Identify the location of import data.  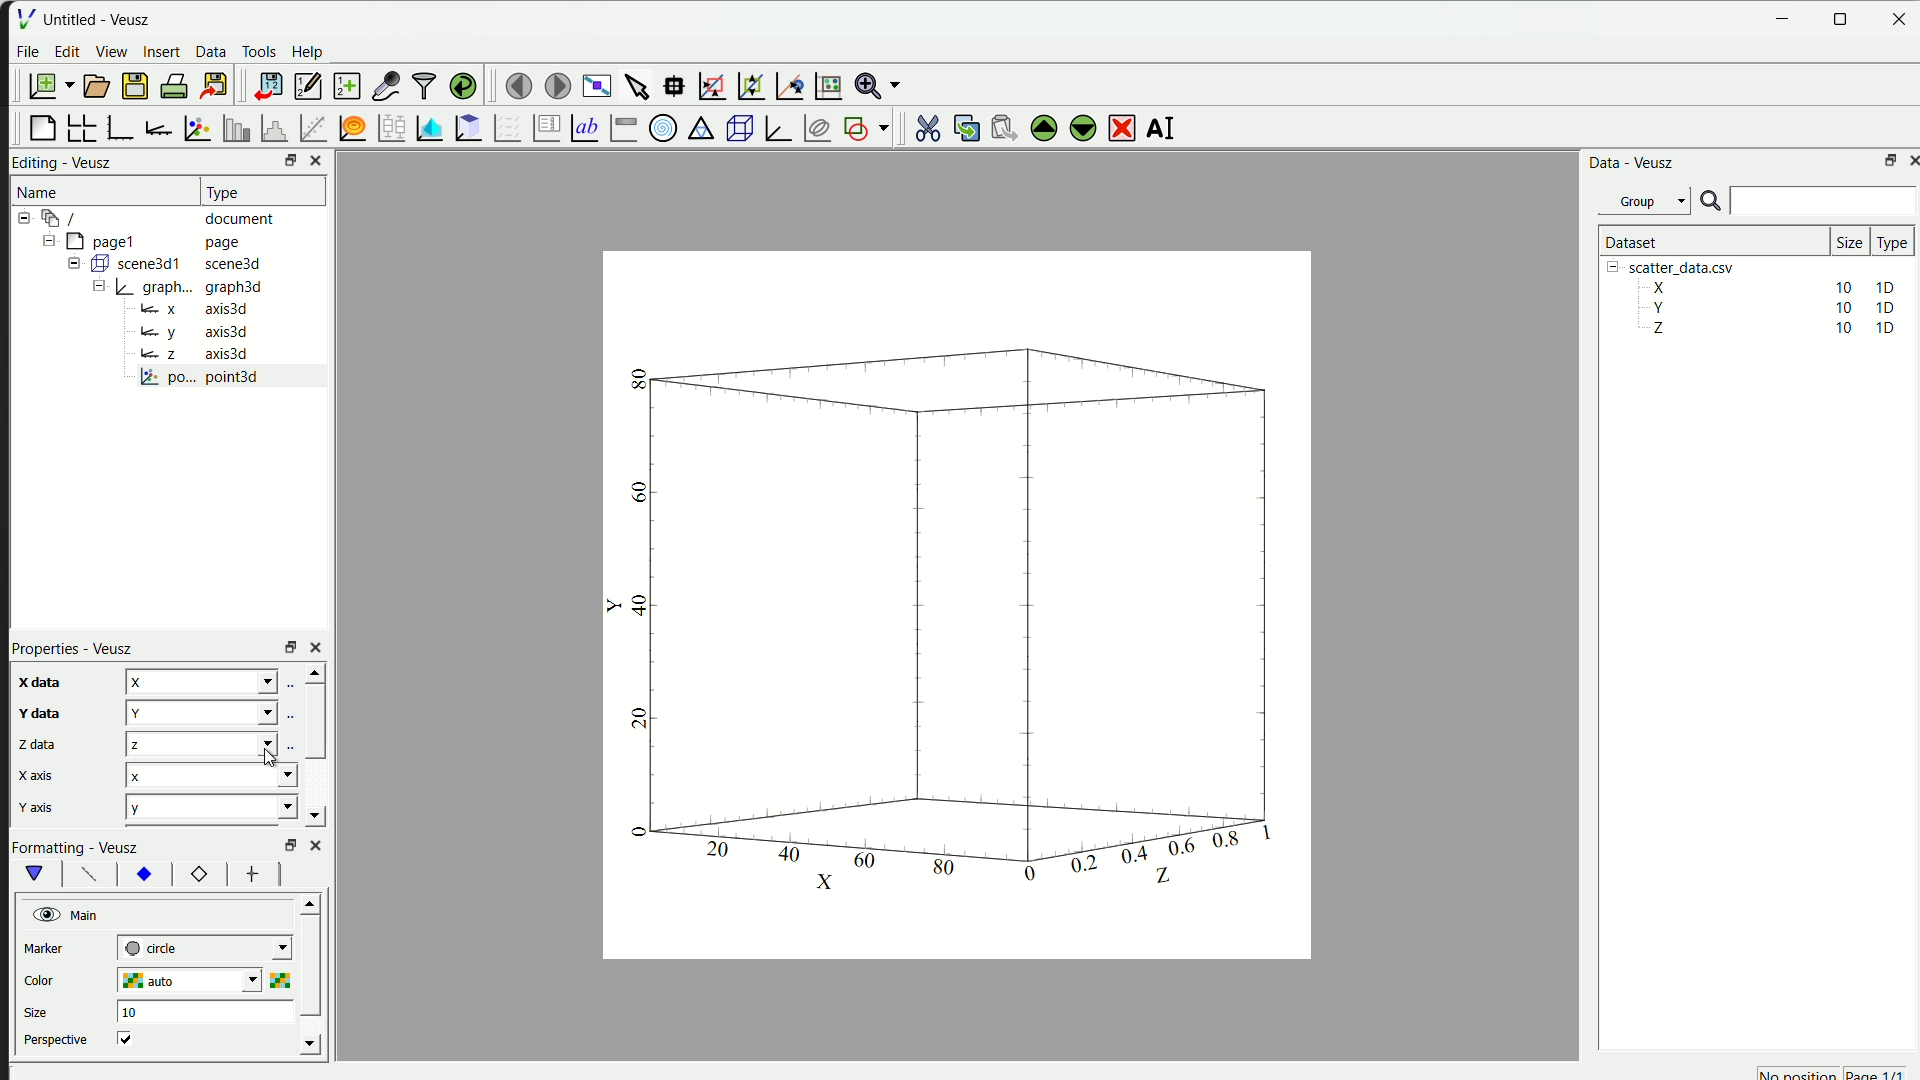
(264, 86).